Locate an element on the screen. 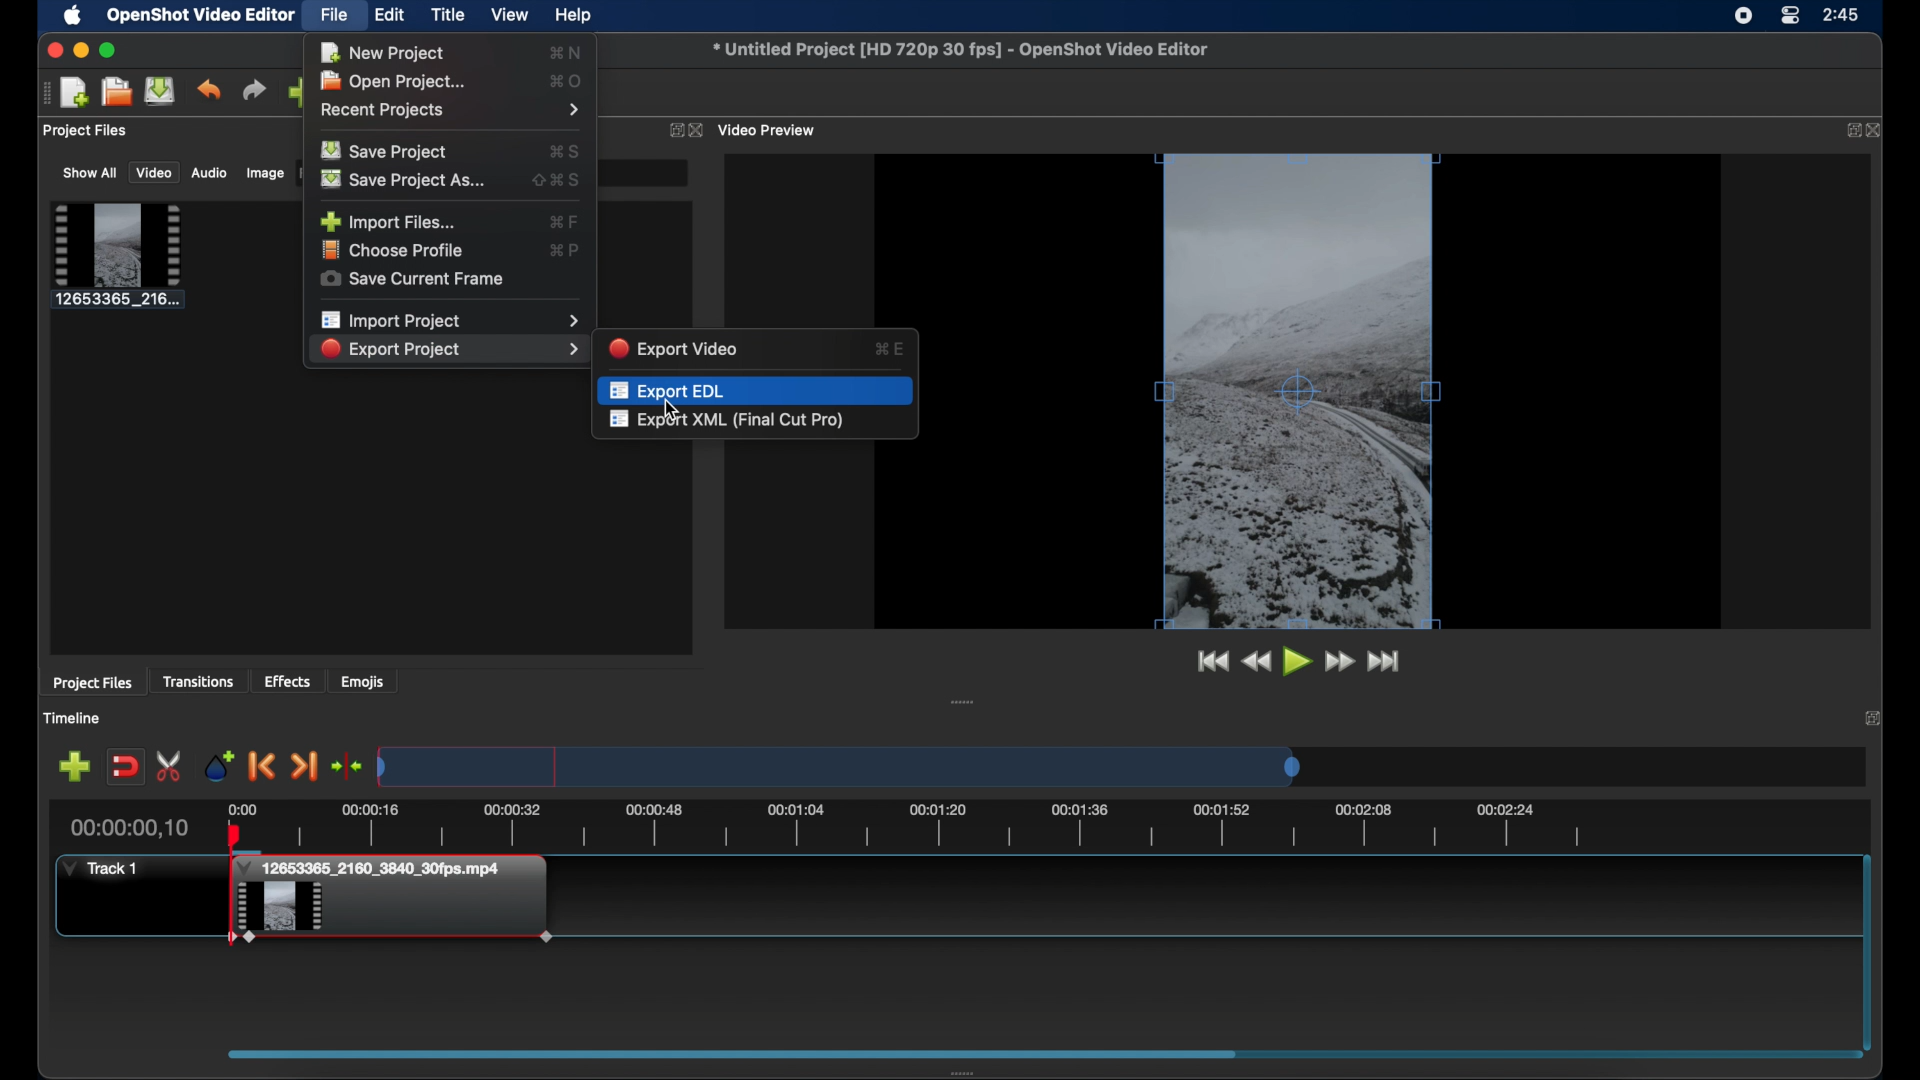 The height and width of the screenshot is (1080, 1920). drag handle is located at coordinates (963, 701).